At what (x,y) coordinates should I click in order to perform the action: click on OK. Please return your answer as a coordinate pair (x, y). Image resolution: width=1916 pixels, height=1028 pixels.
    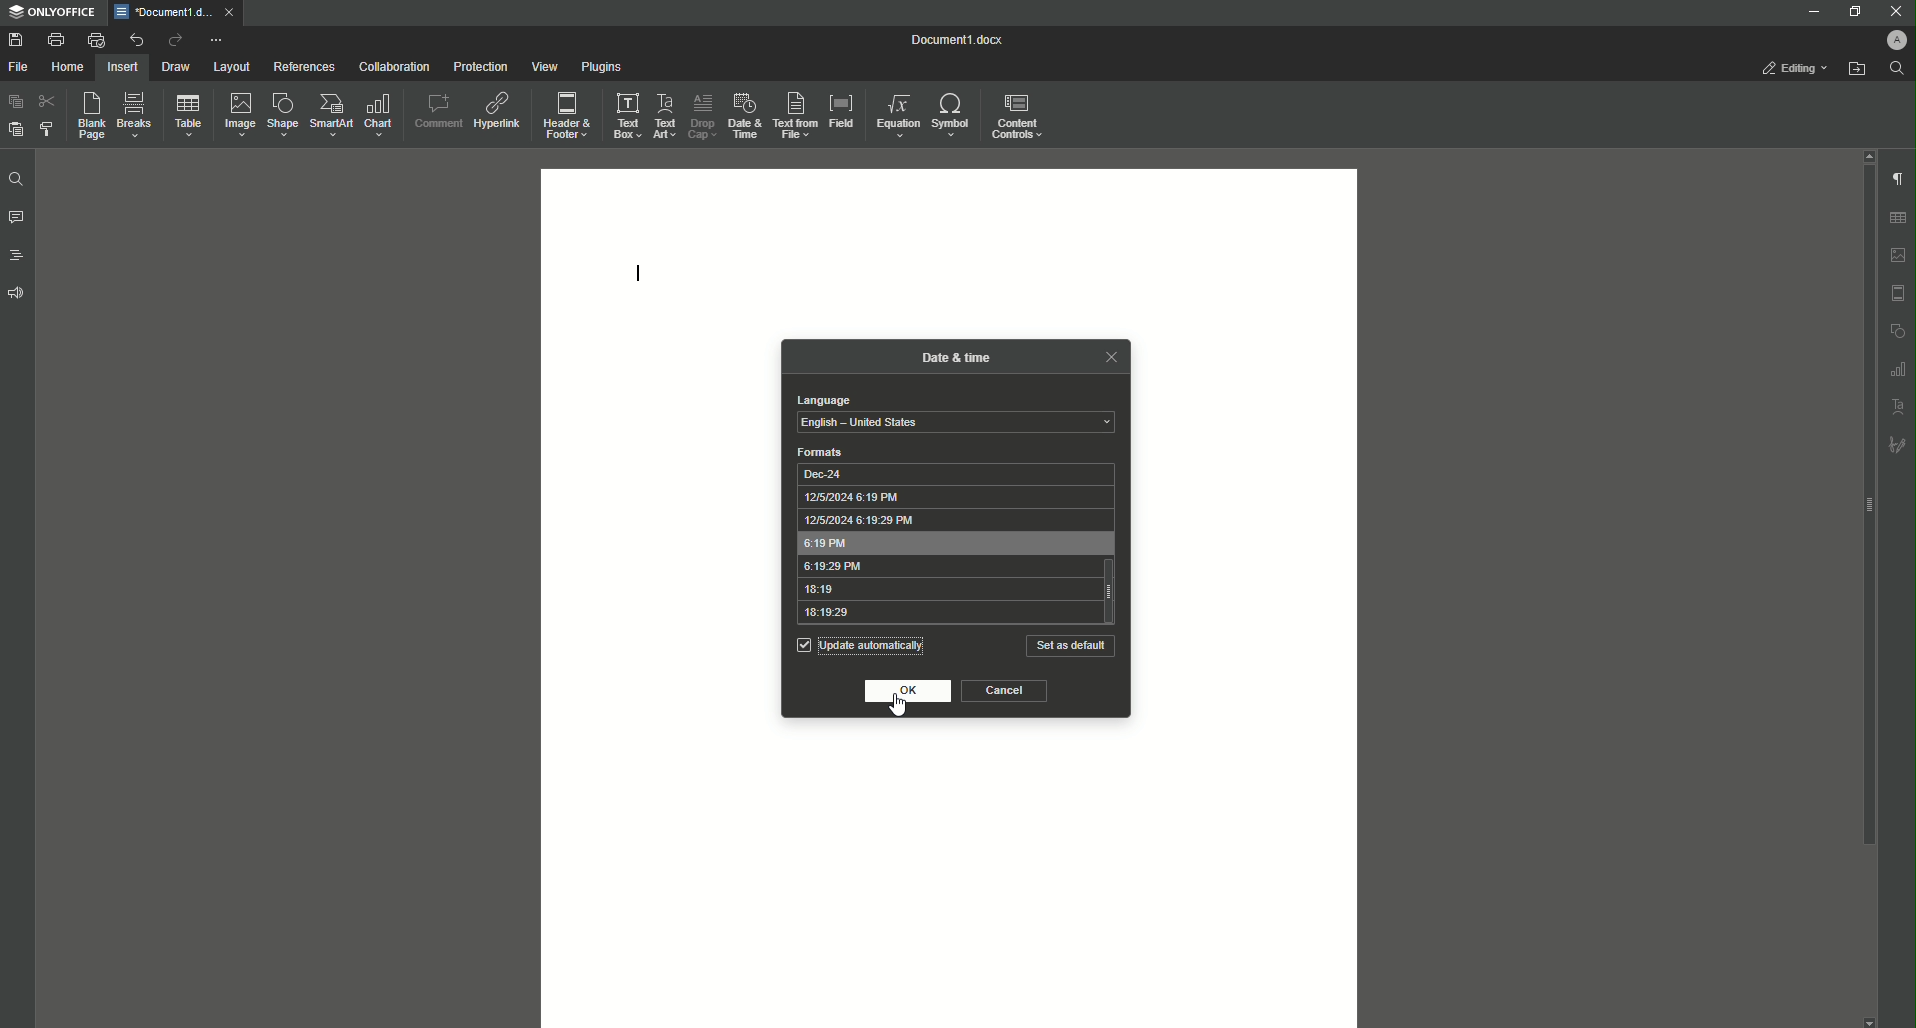
    Looking at the image, I should click on (910, 692).